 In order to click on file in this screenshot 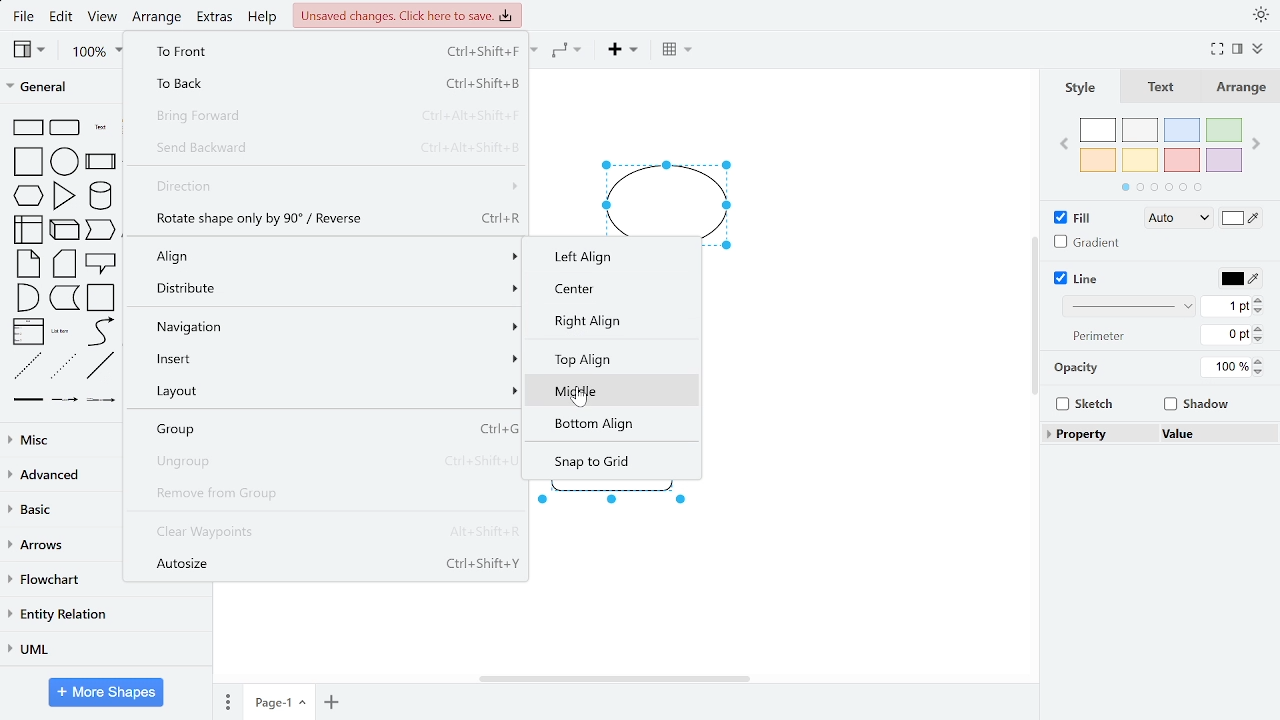, I will do `click(24, 16)`.